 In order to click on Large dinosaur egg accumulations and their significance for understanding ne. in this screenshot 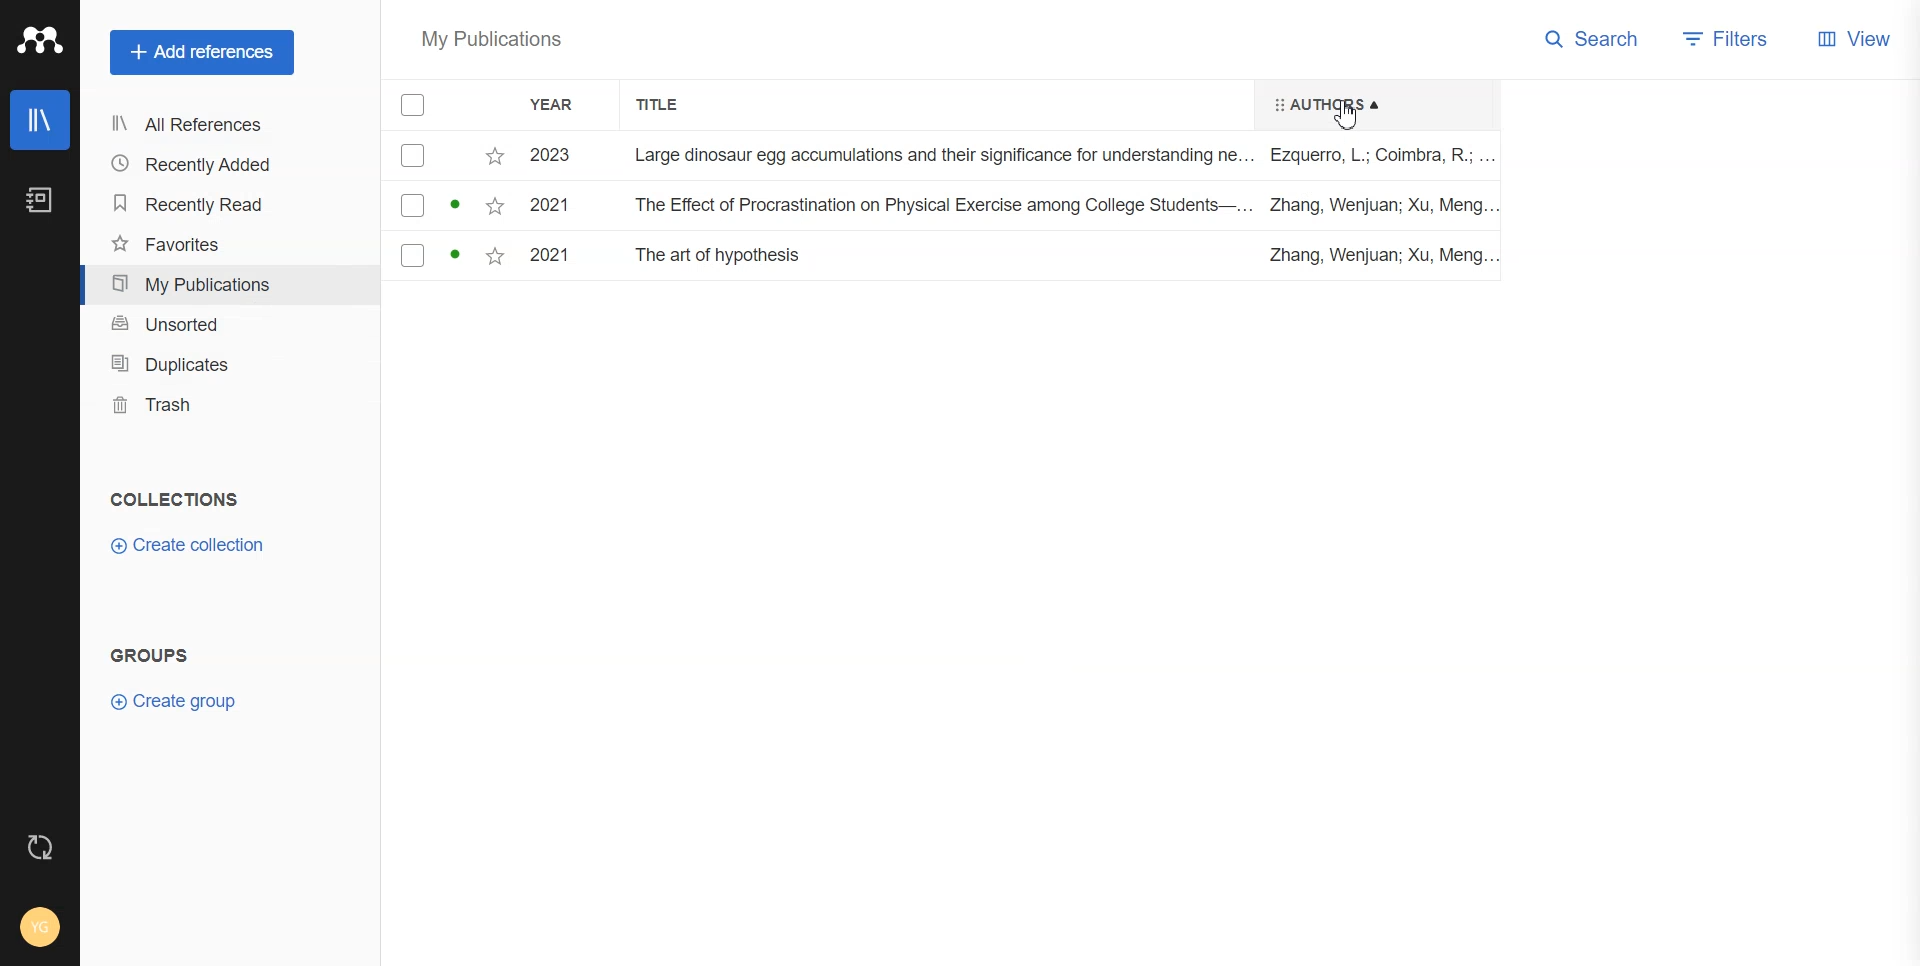, I will do `click(940, 154)`.